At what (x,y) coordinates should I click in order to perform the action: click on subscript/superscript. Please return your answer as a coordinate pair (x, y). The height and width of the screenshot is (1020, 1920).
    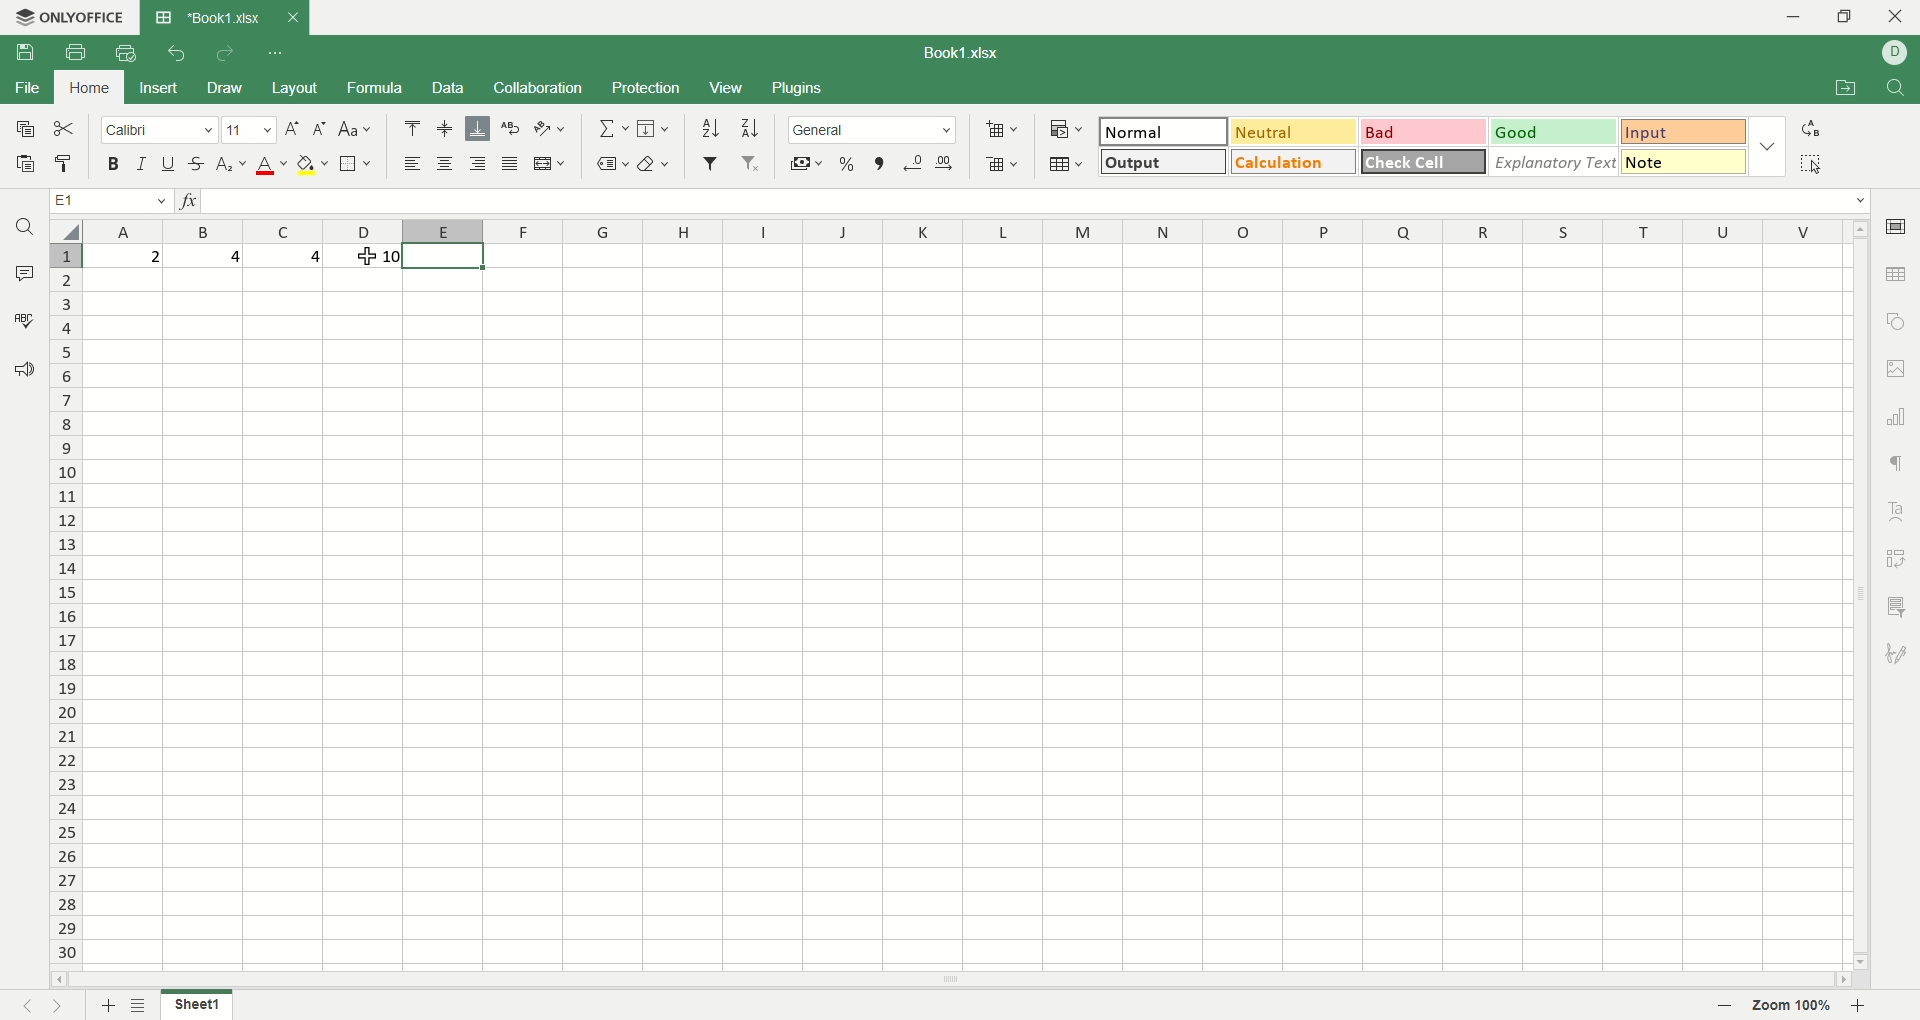
    Looking at the image, I should click on (231, 165).